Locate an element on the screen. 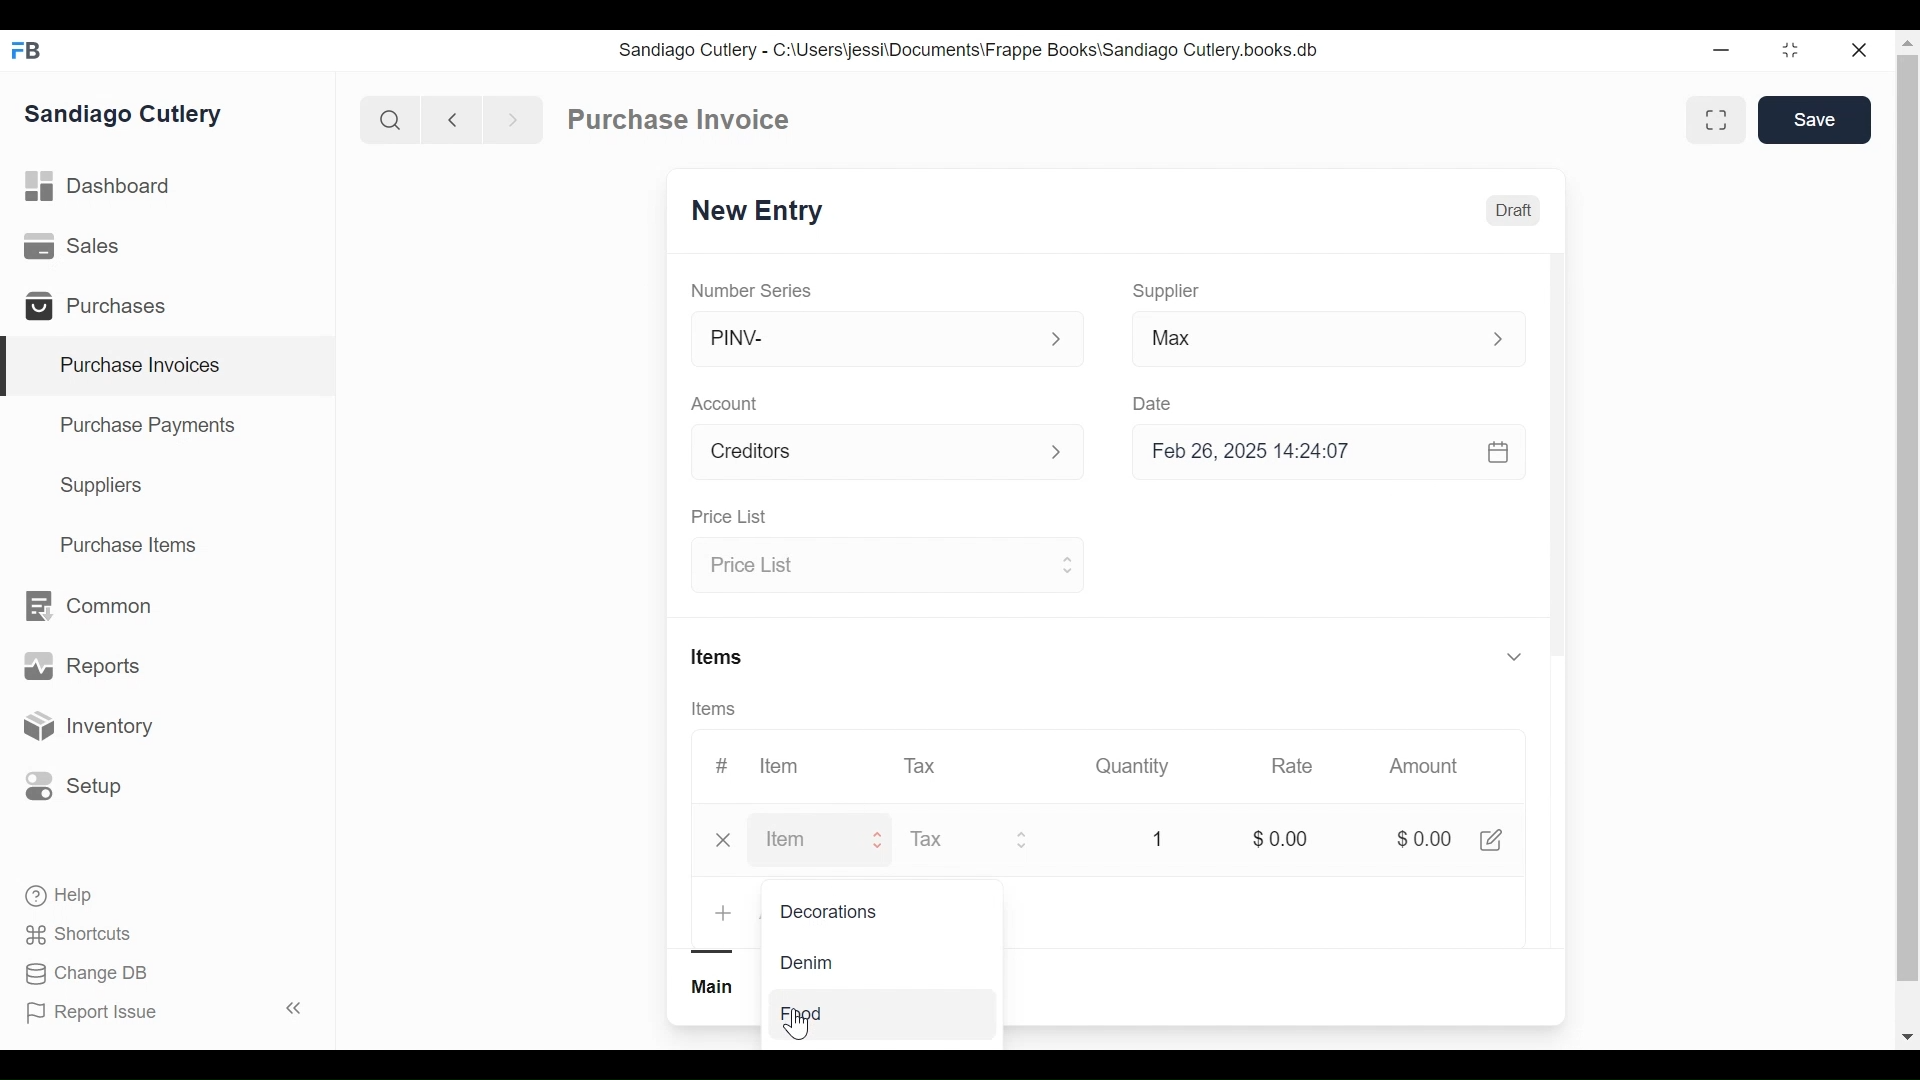  Suppliers is located at coordinates (102, 486).